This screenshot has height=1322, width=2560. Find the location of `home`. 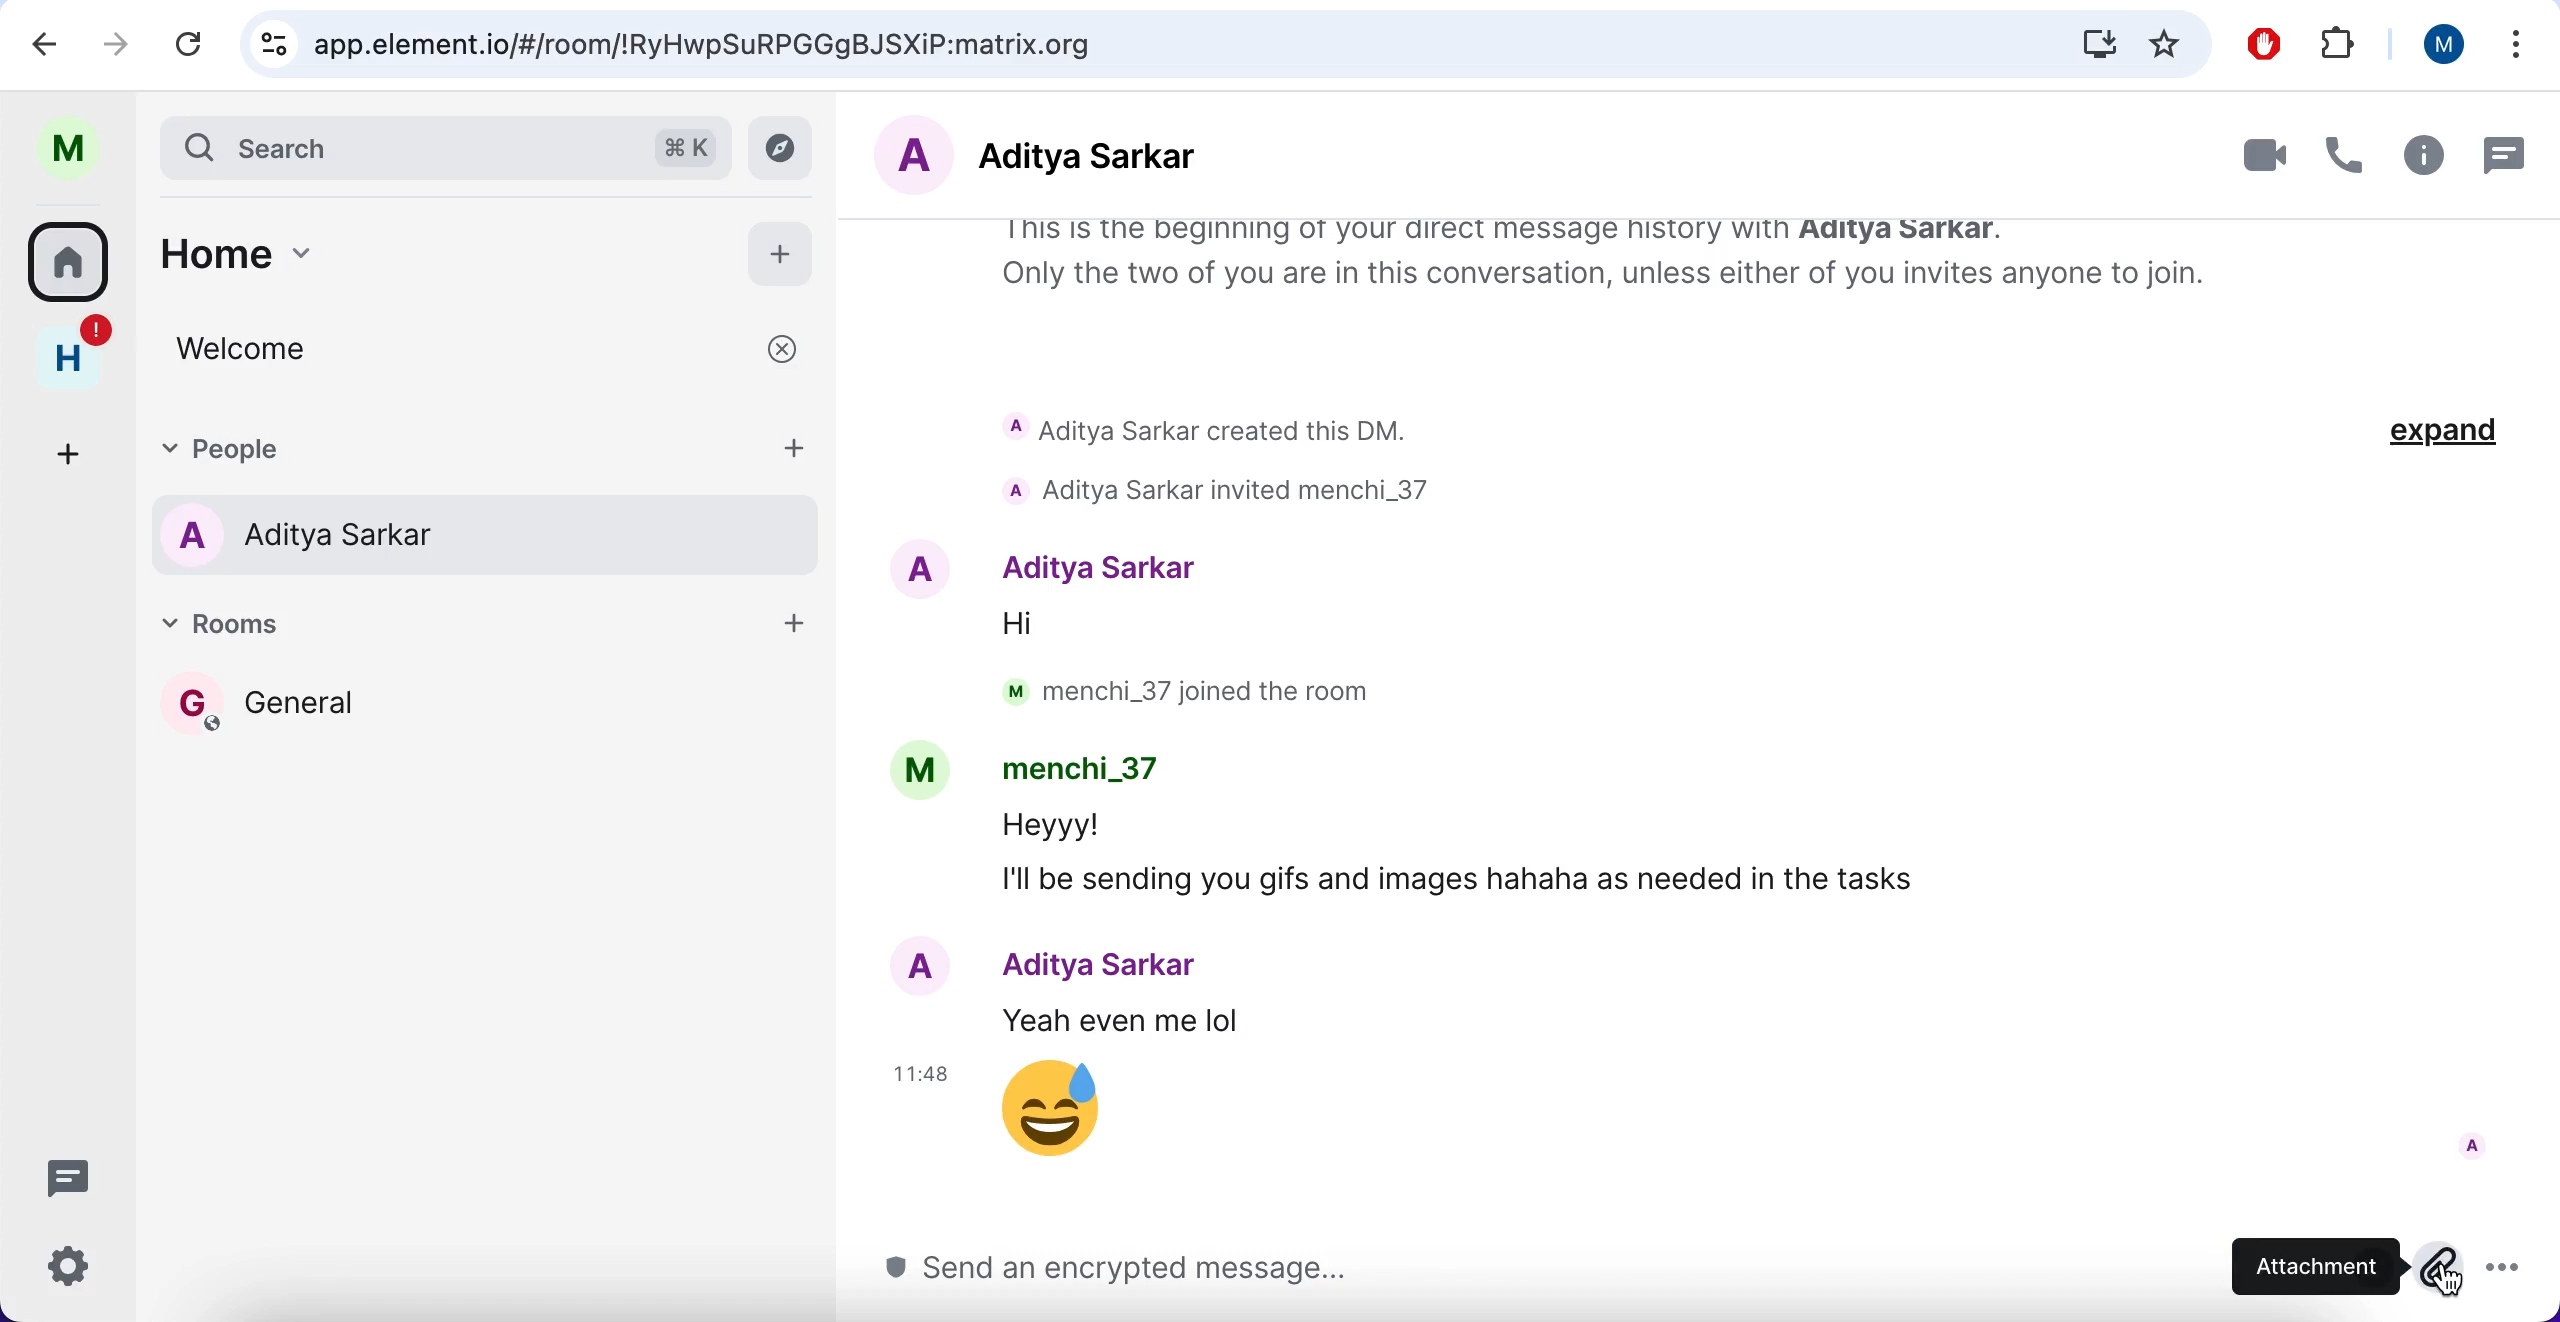

home is located at coordinates (70, 259).